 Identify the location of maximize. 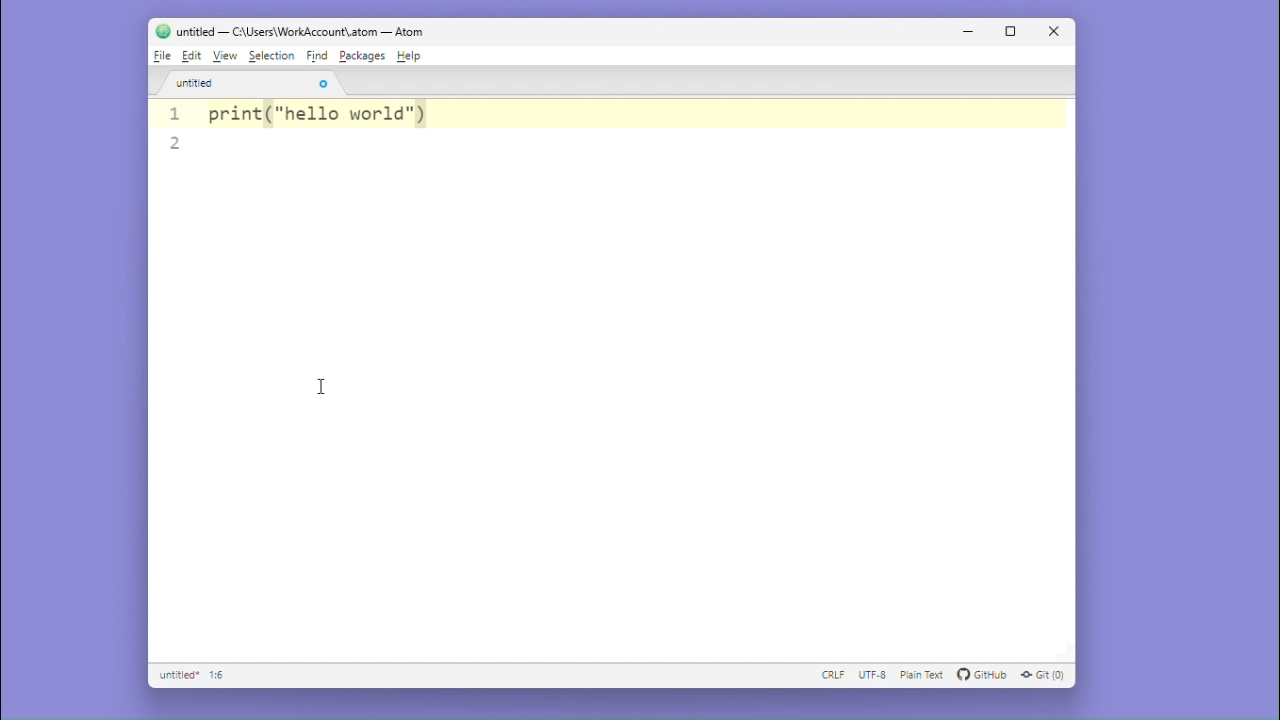
(1014, 30).